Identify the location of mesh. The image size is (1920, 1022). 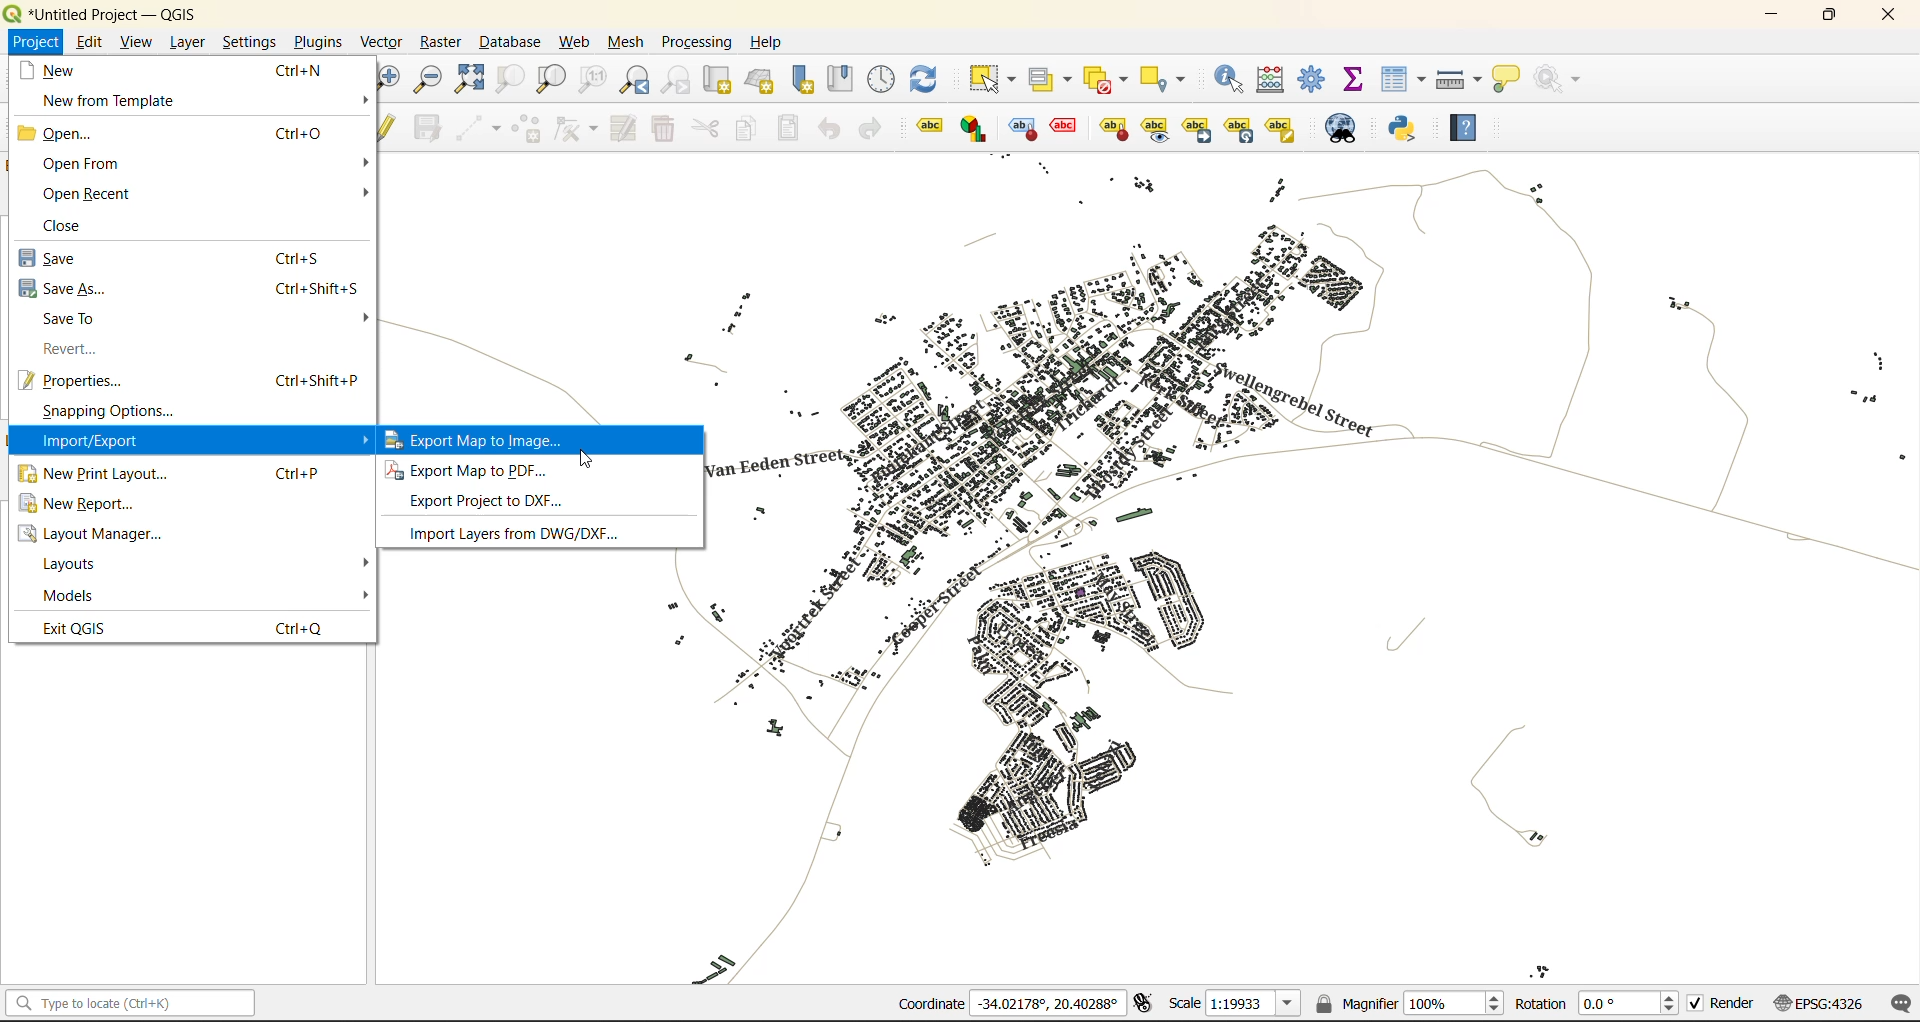
(624, 45).